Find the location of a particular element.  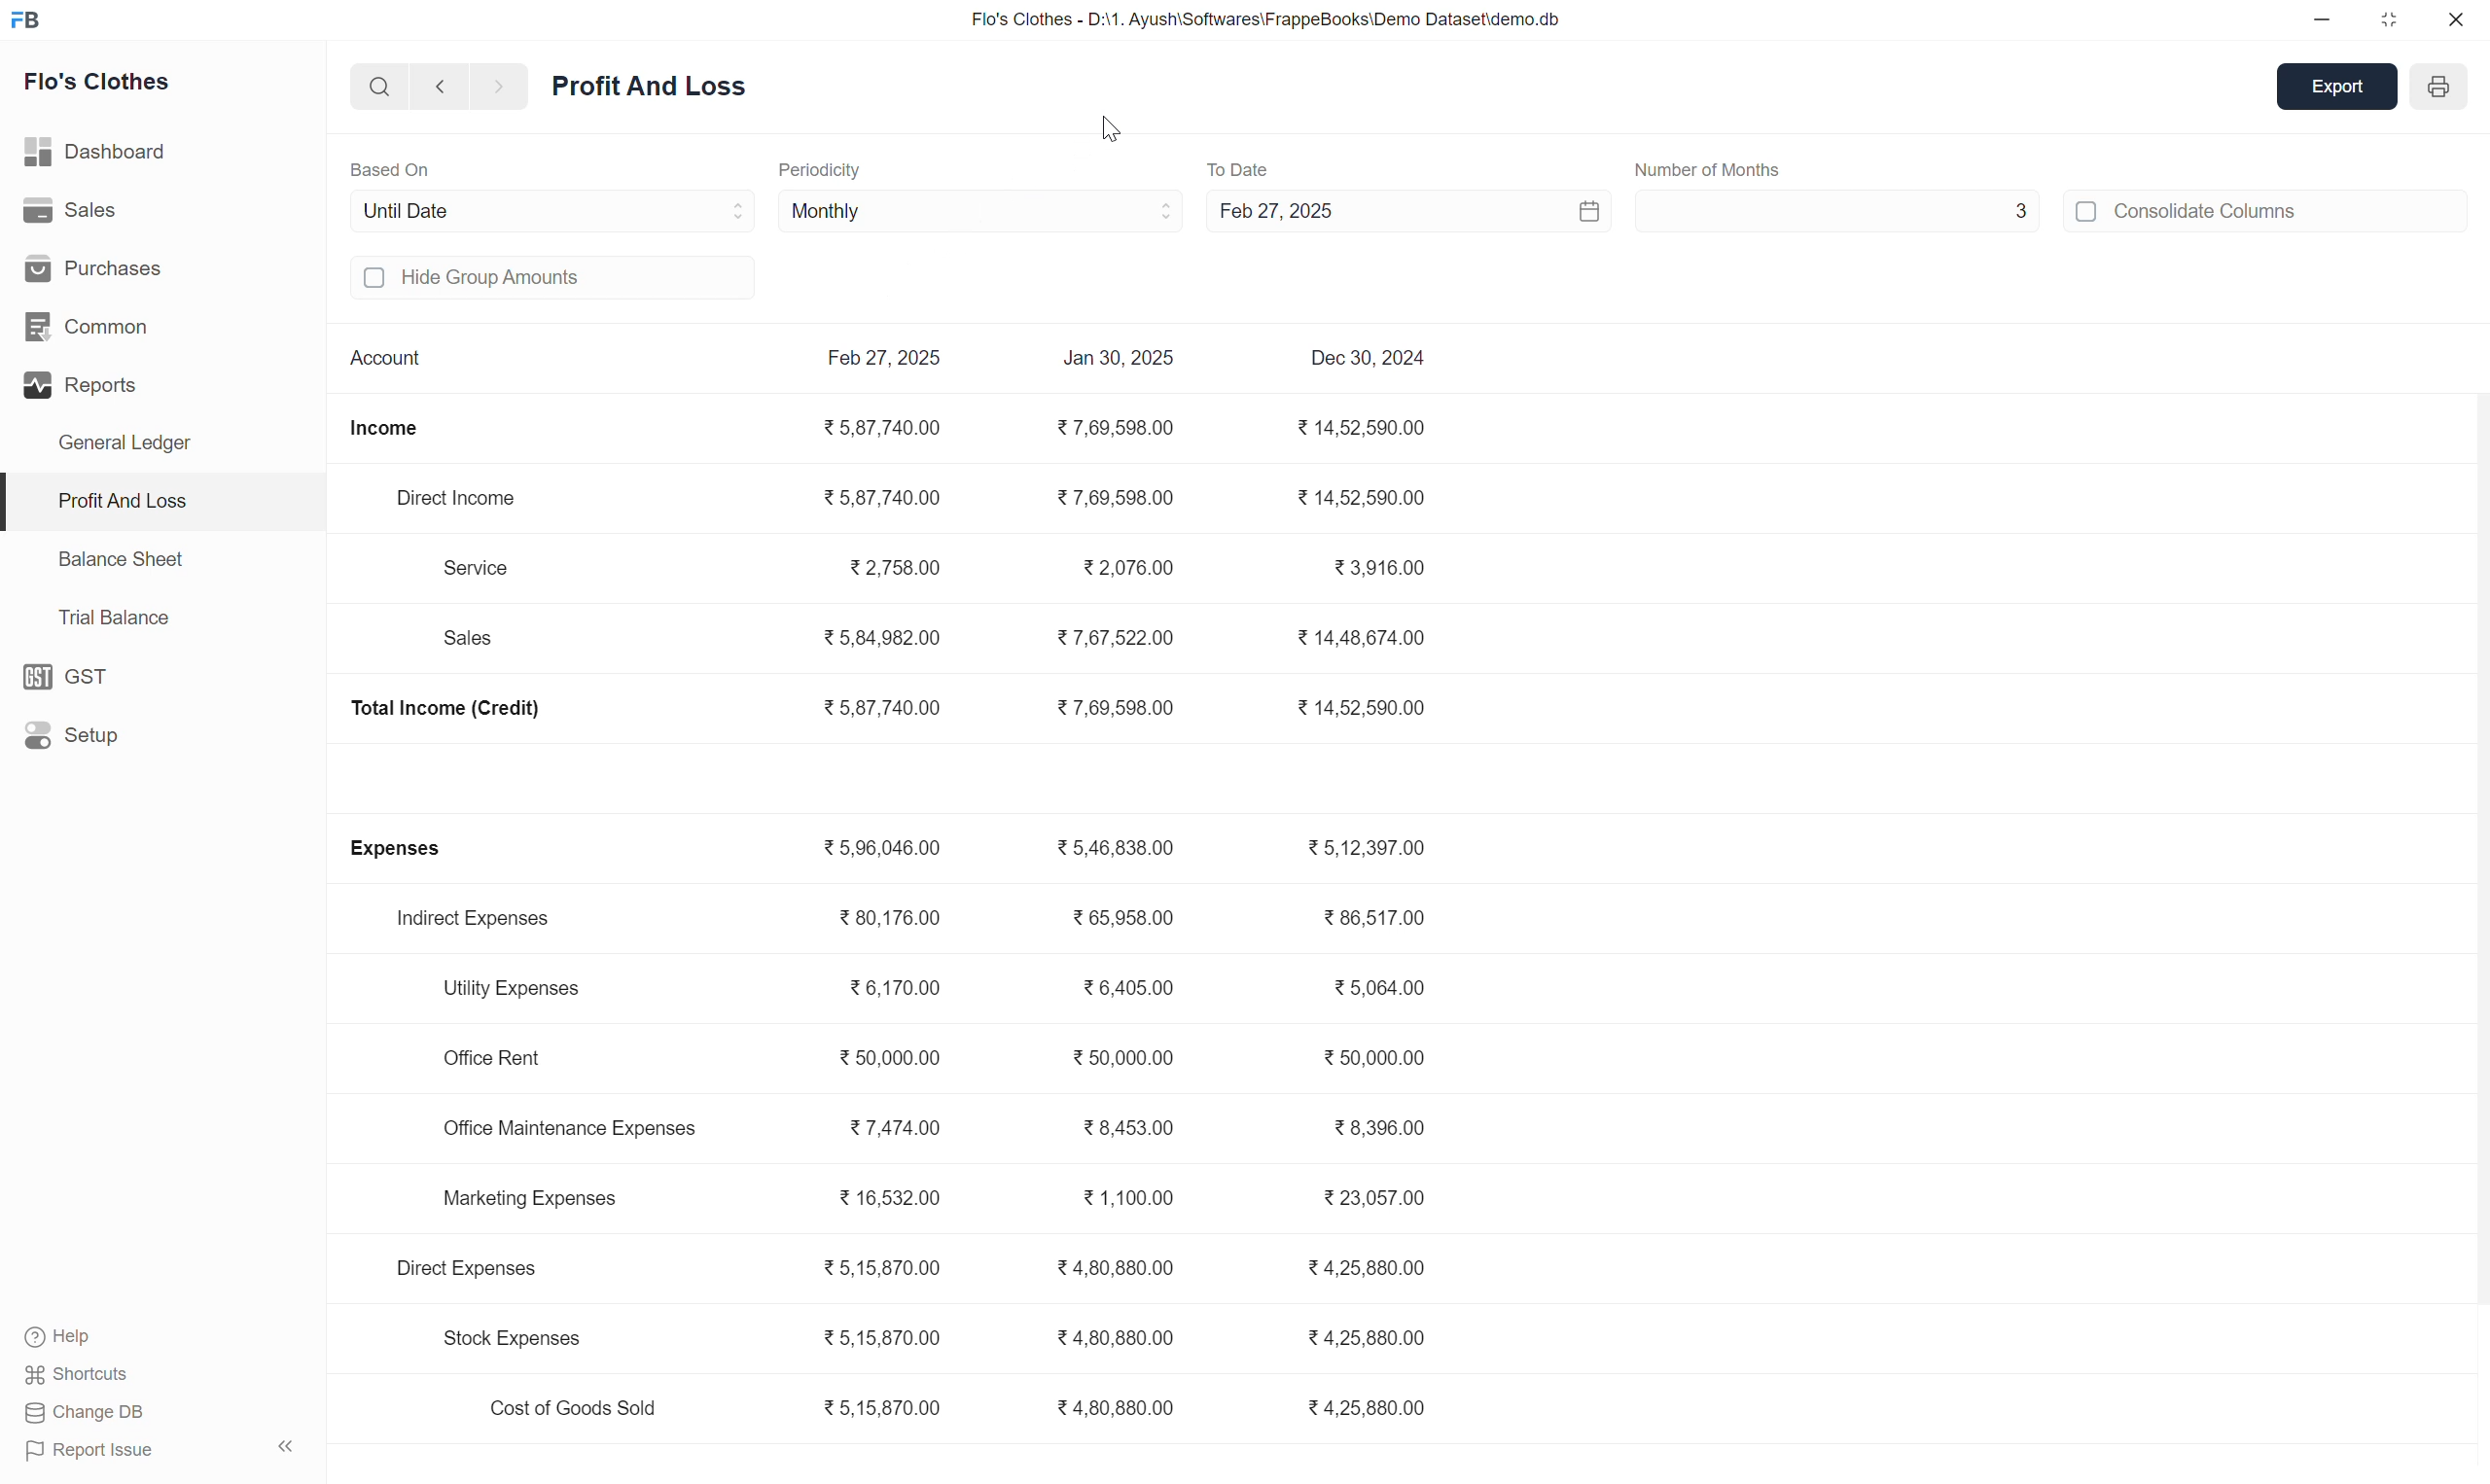

Report Issue is located at coordinates (162, 1453).